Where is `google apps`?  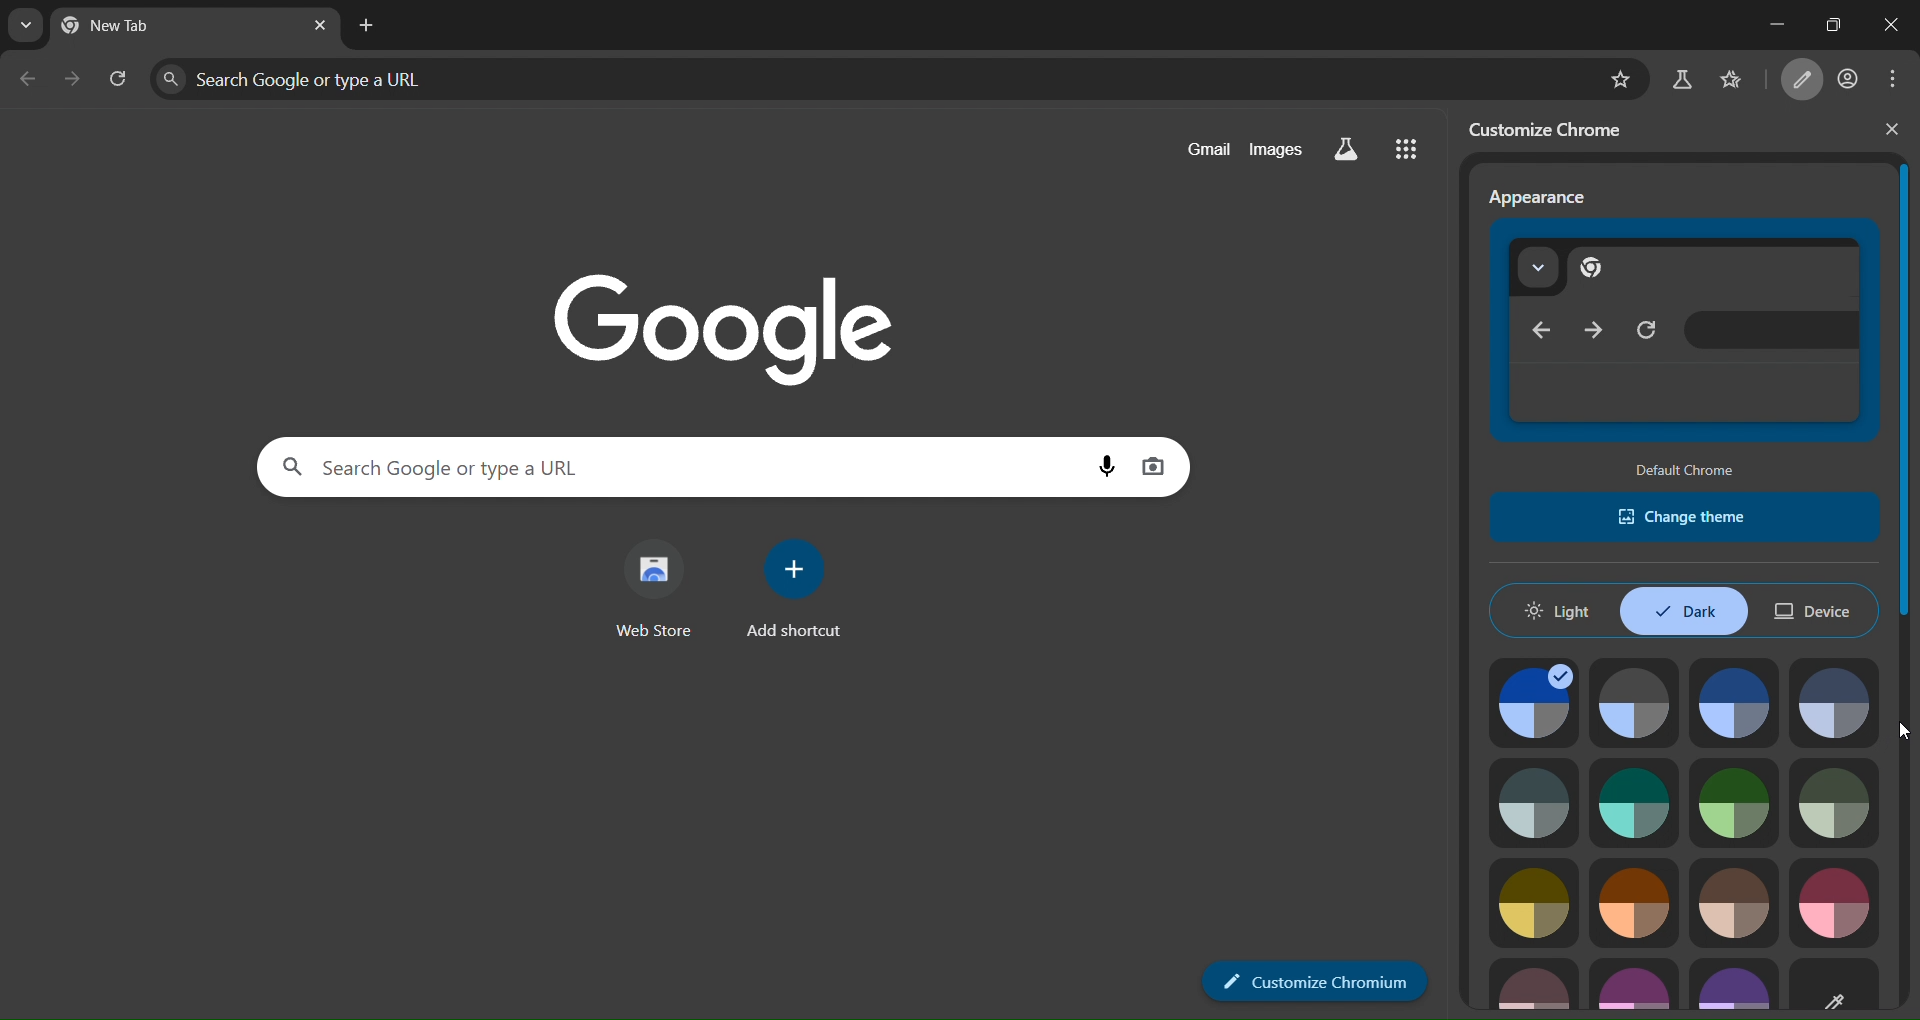 google apps is located at coordinates (1416, 152).